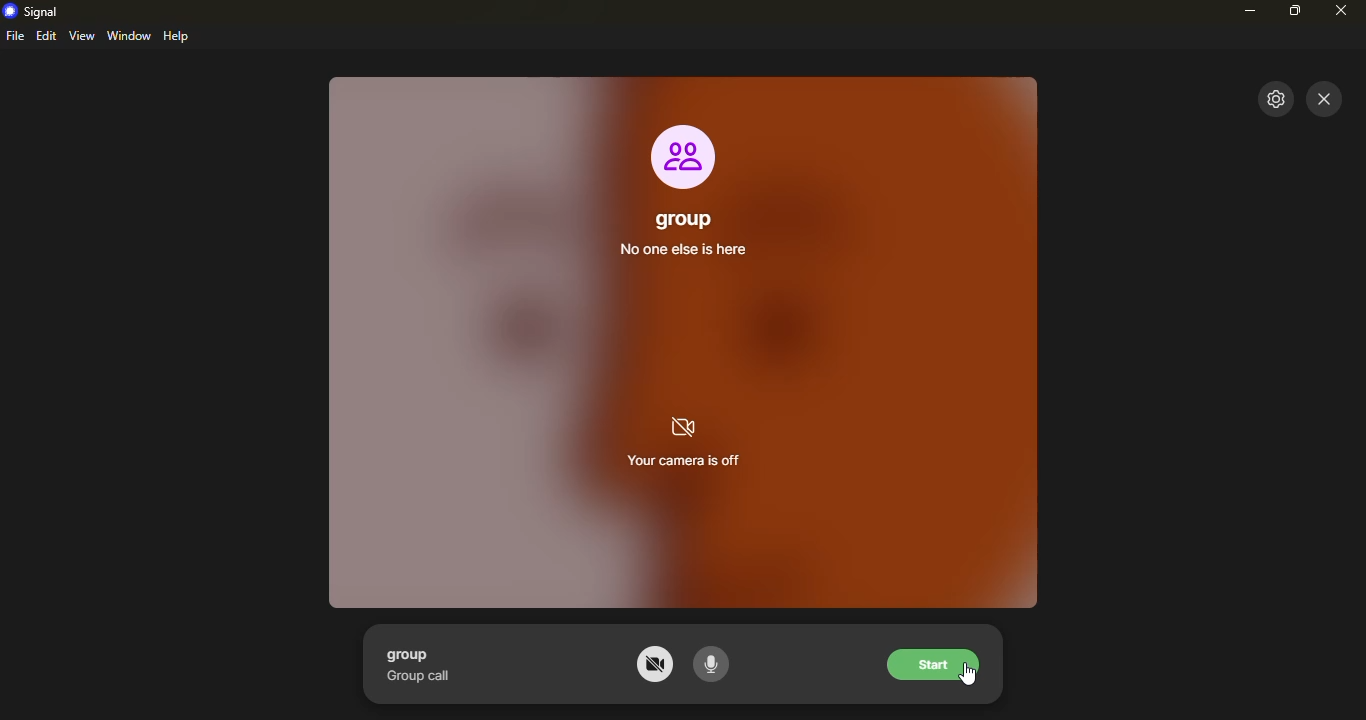 The height and width of the screenshot is (720, 1366). Describe the element at coordinates (1342, 11) in the screenshot. I see `close` at that location.